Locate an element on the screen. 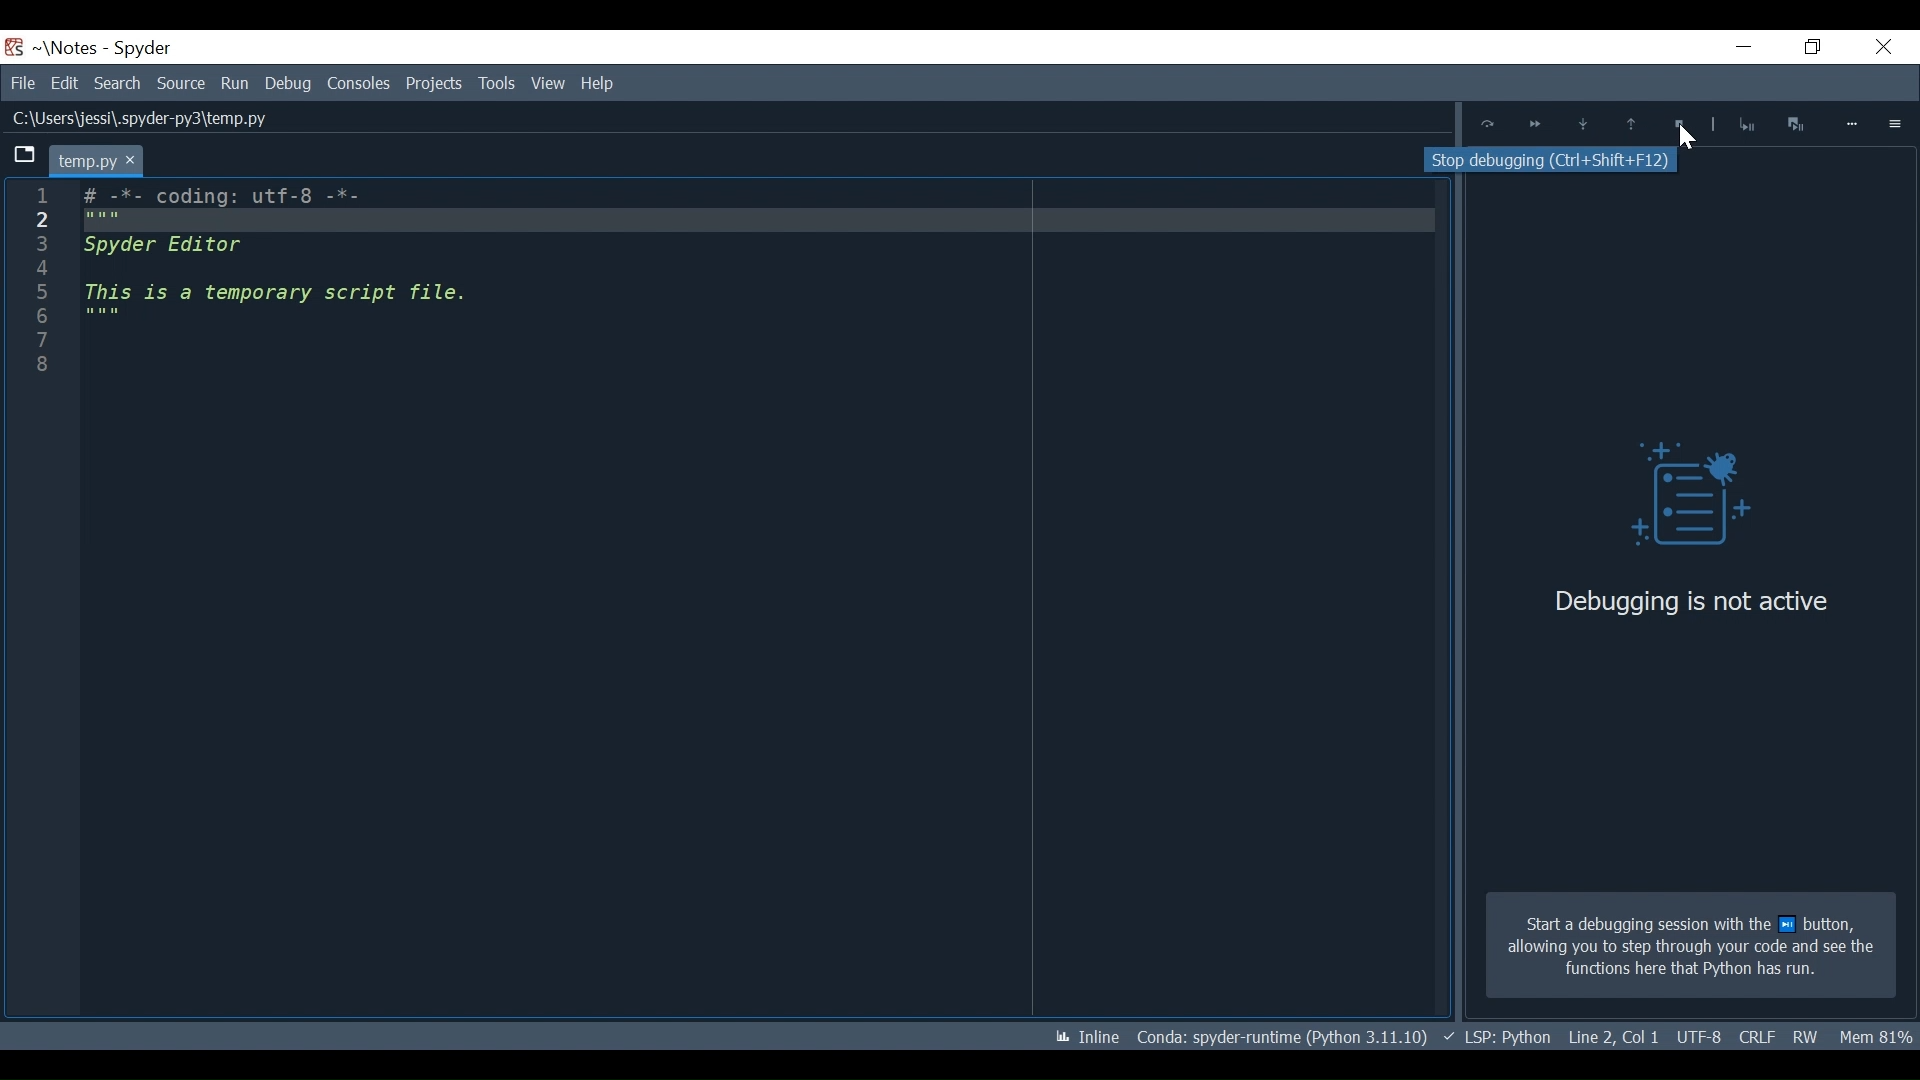 The image size is (1920, 1080). File Encoding is located at coordinates (1756, 1038).